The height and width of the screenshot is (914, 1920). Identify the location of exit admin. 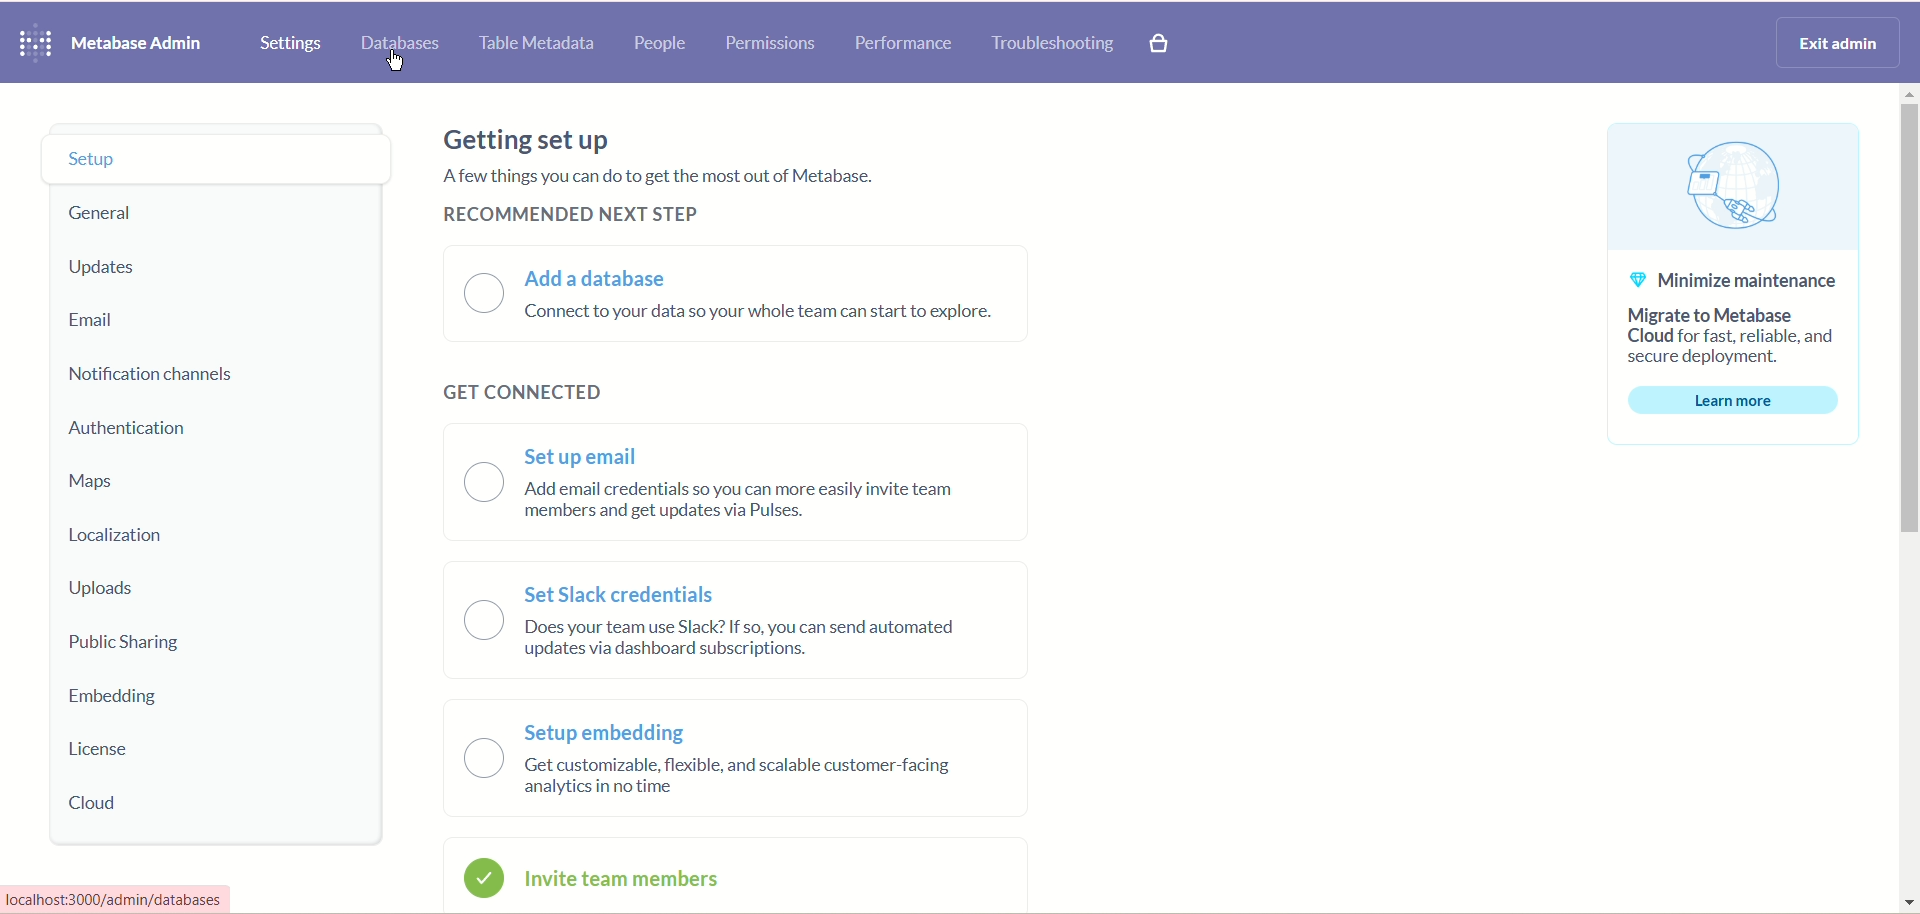
(1834, 40).